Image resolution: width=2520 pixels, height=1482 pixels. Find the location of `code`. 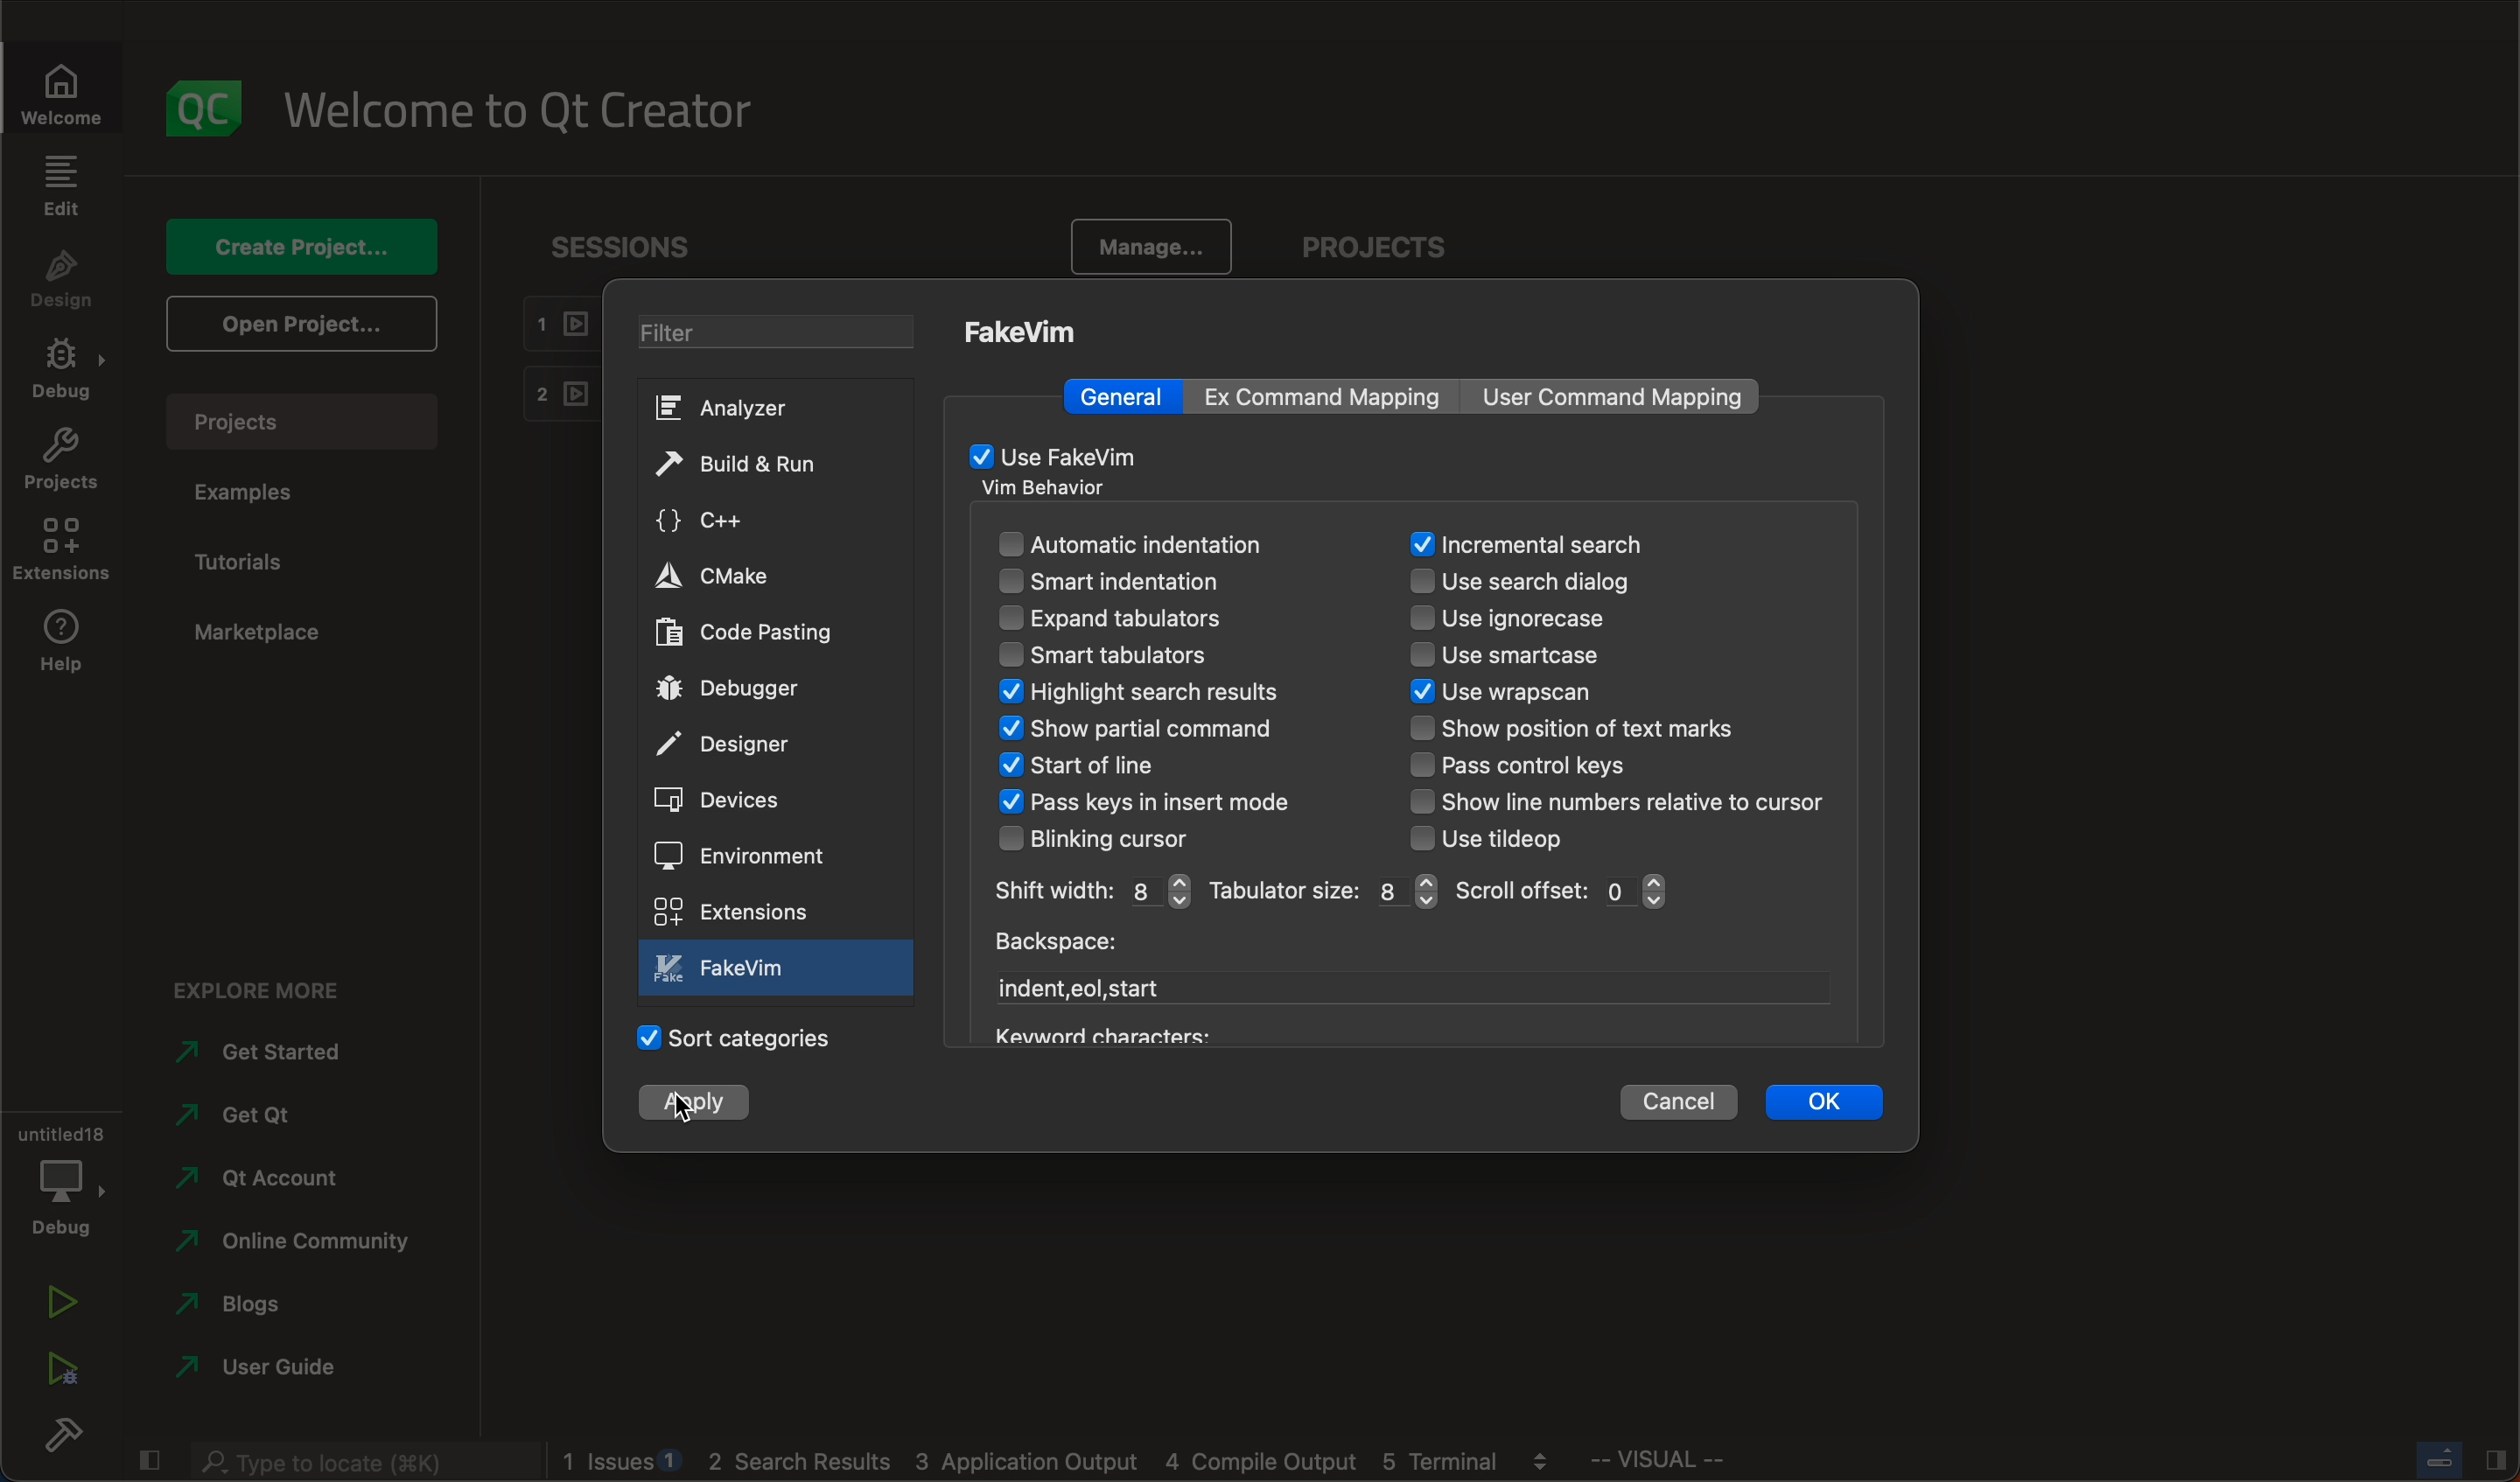

code is located at coordinates (750, 634).